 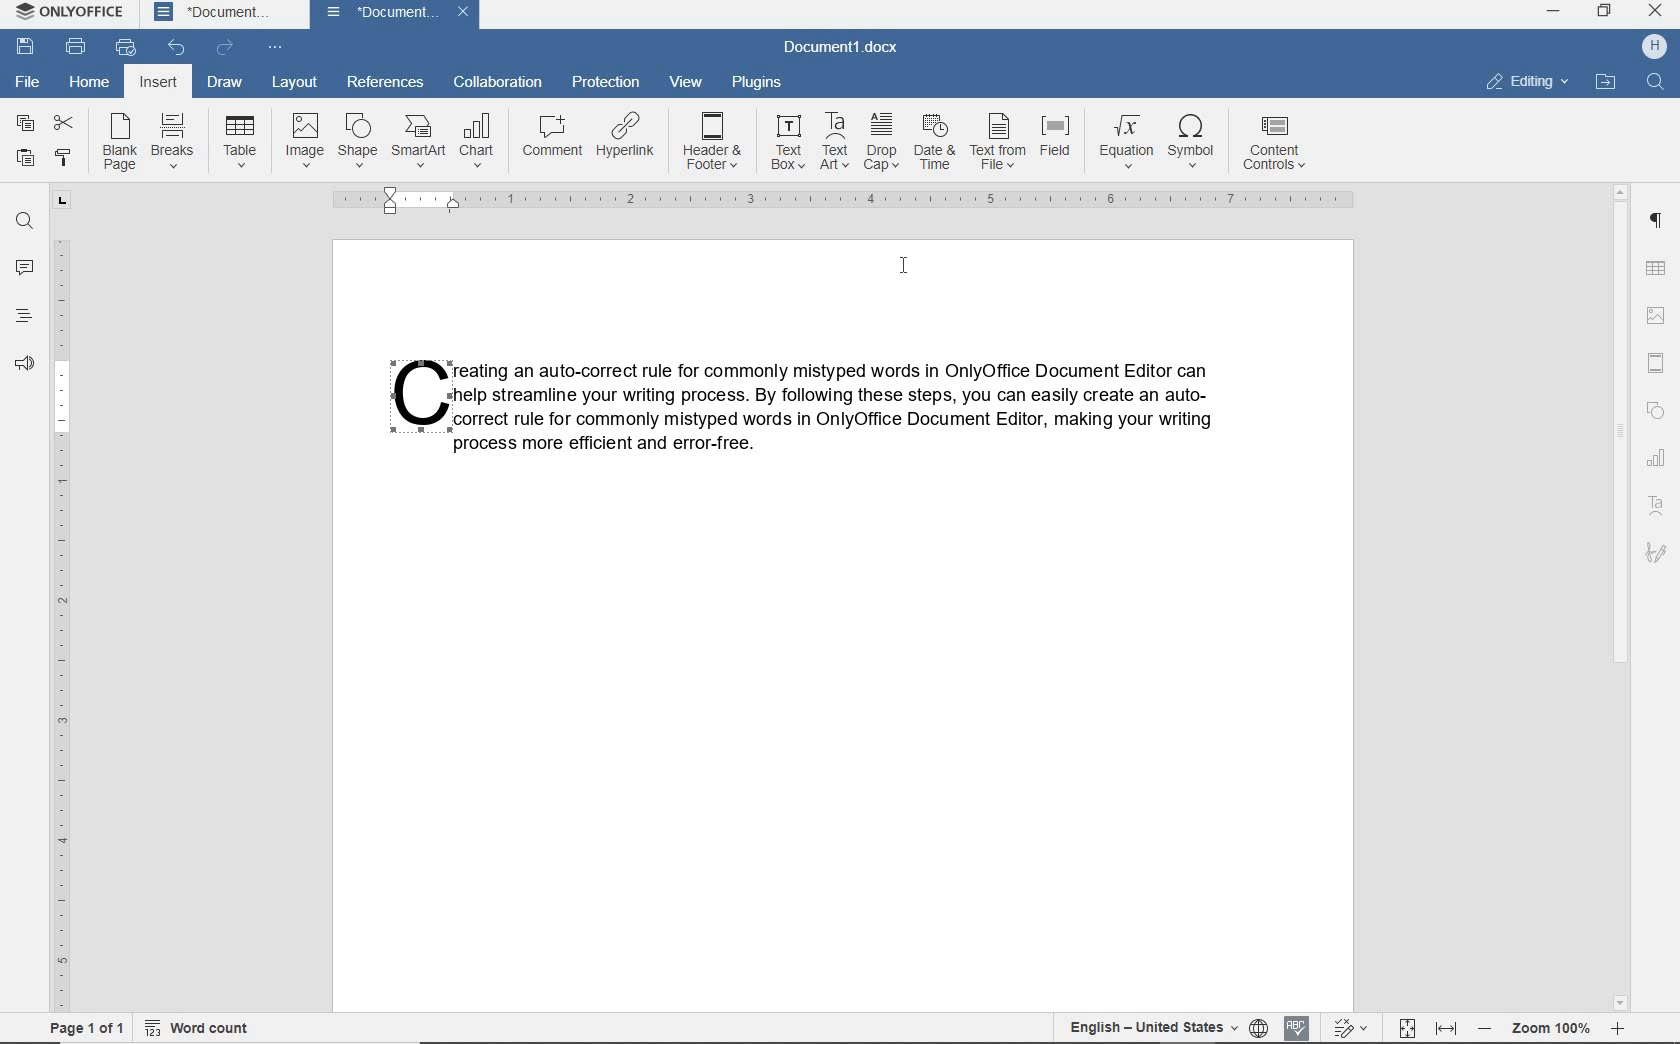 I want to click on references, so click(x=382, y=82).